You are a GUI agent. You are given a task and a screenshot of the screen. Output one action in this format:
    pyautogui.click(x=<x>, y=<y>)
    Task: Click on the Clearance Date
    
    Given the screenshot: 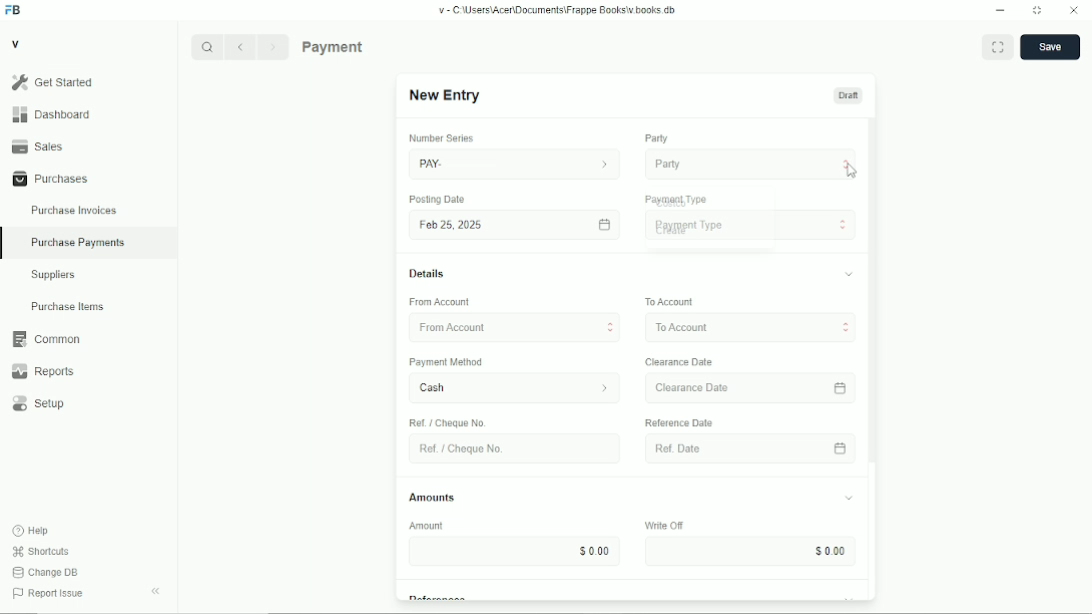 What is the action you would take?
    pyautogui.click(x=683, y=362)
    